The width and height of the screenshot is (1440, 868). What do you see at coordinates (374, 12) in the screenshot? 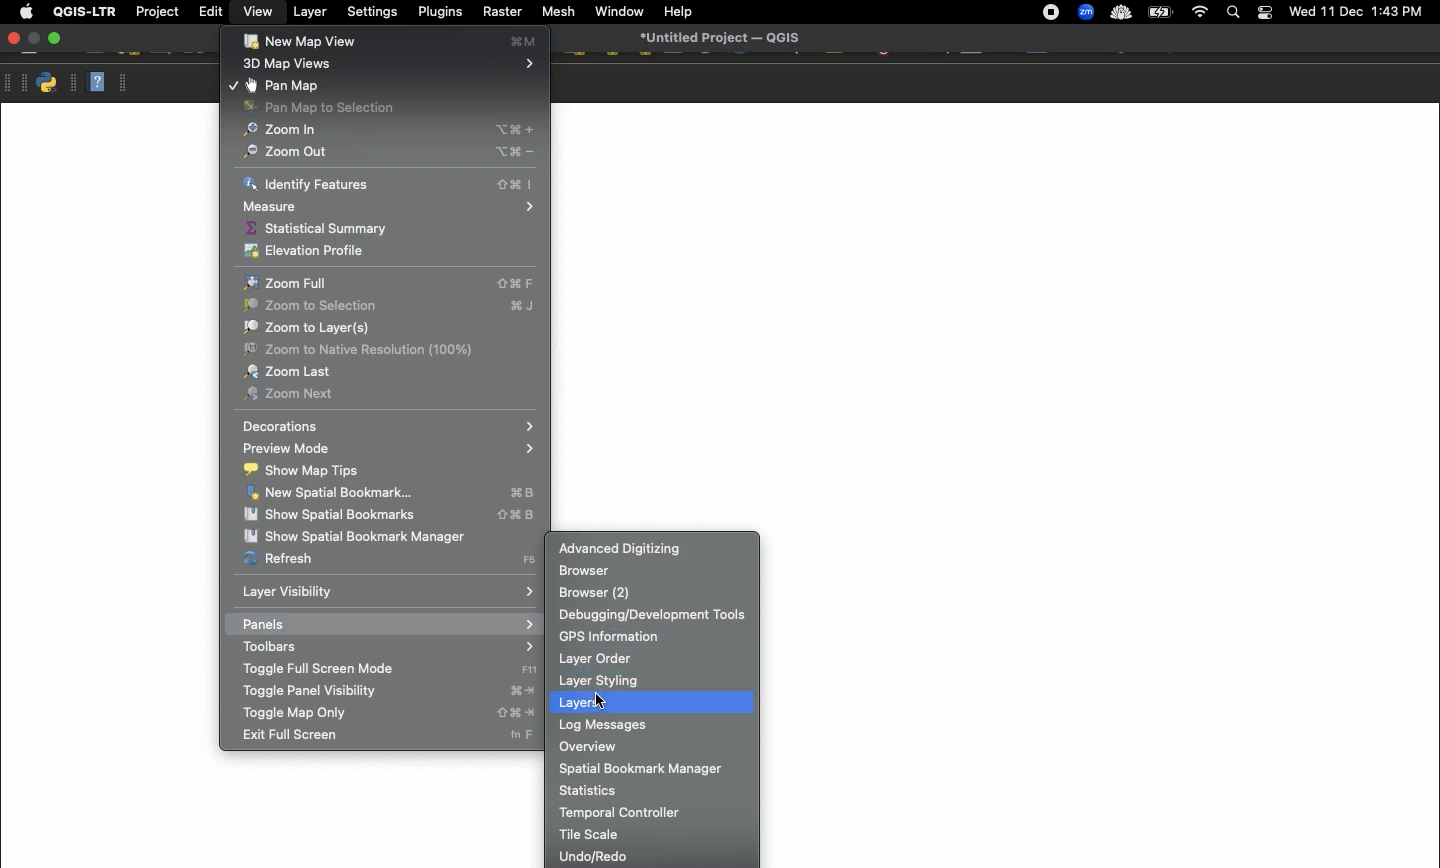
I see `Settings` at bounding box center [374, 12].